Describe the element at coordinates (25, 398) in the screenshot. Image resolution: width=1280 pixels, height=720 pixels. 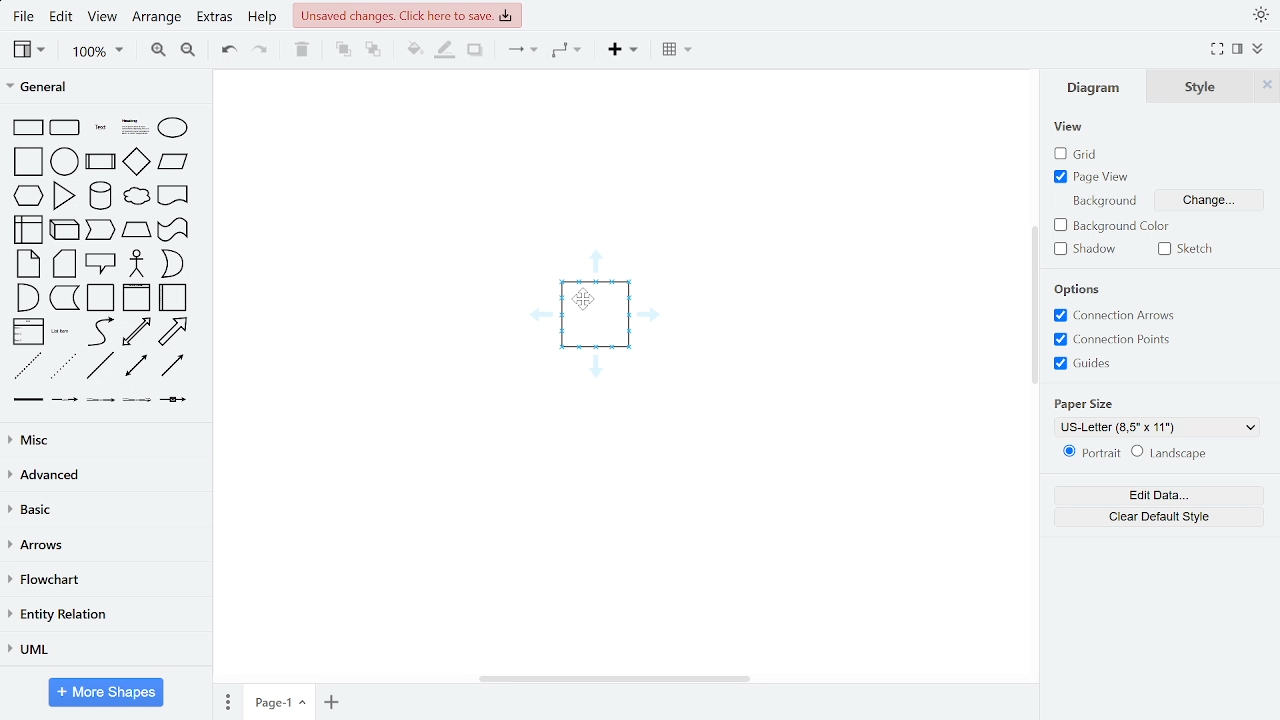
I see `` at that location.